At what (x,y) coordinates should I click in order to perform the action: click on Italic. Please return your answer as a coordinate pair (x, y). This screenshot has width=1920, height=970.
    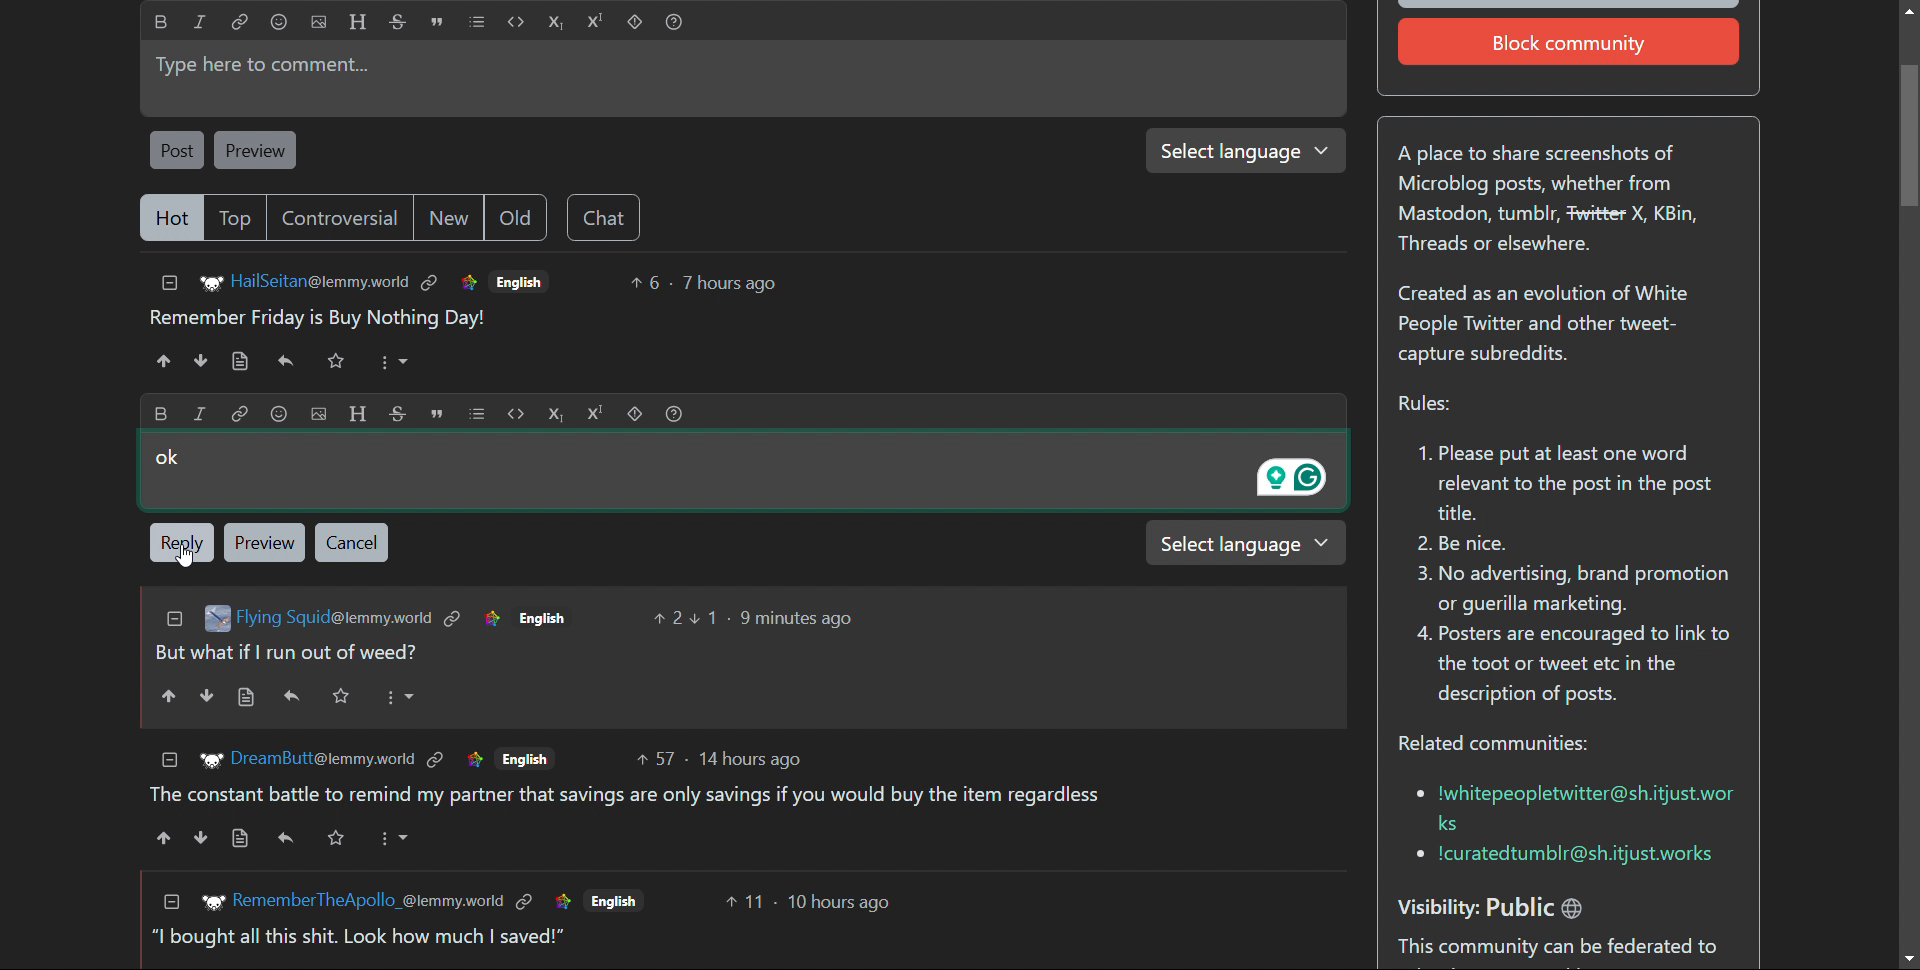
    Looking at the image, I should click on (202, 411).